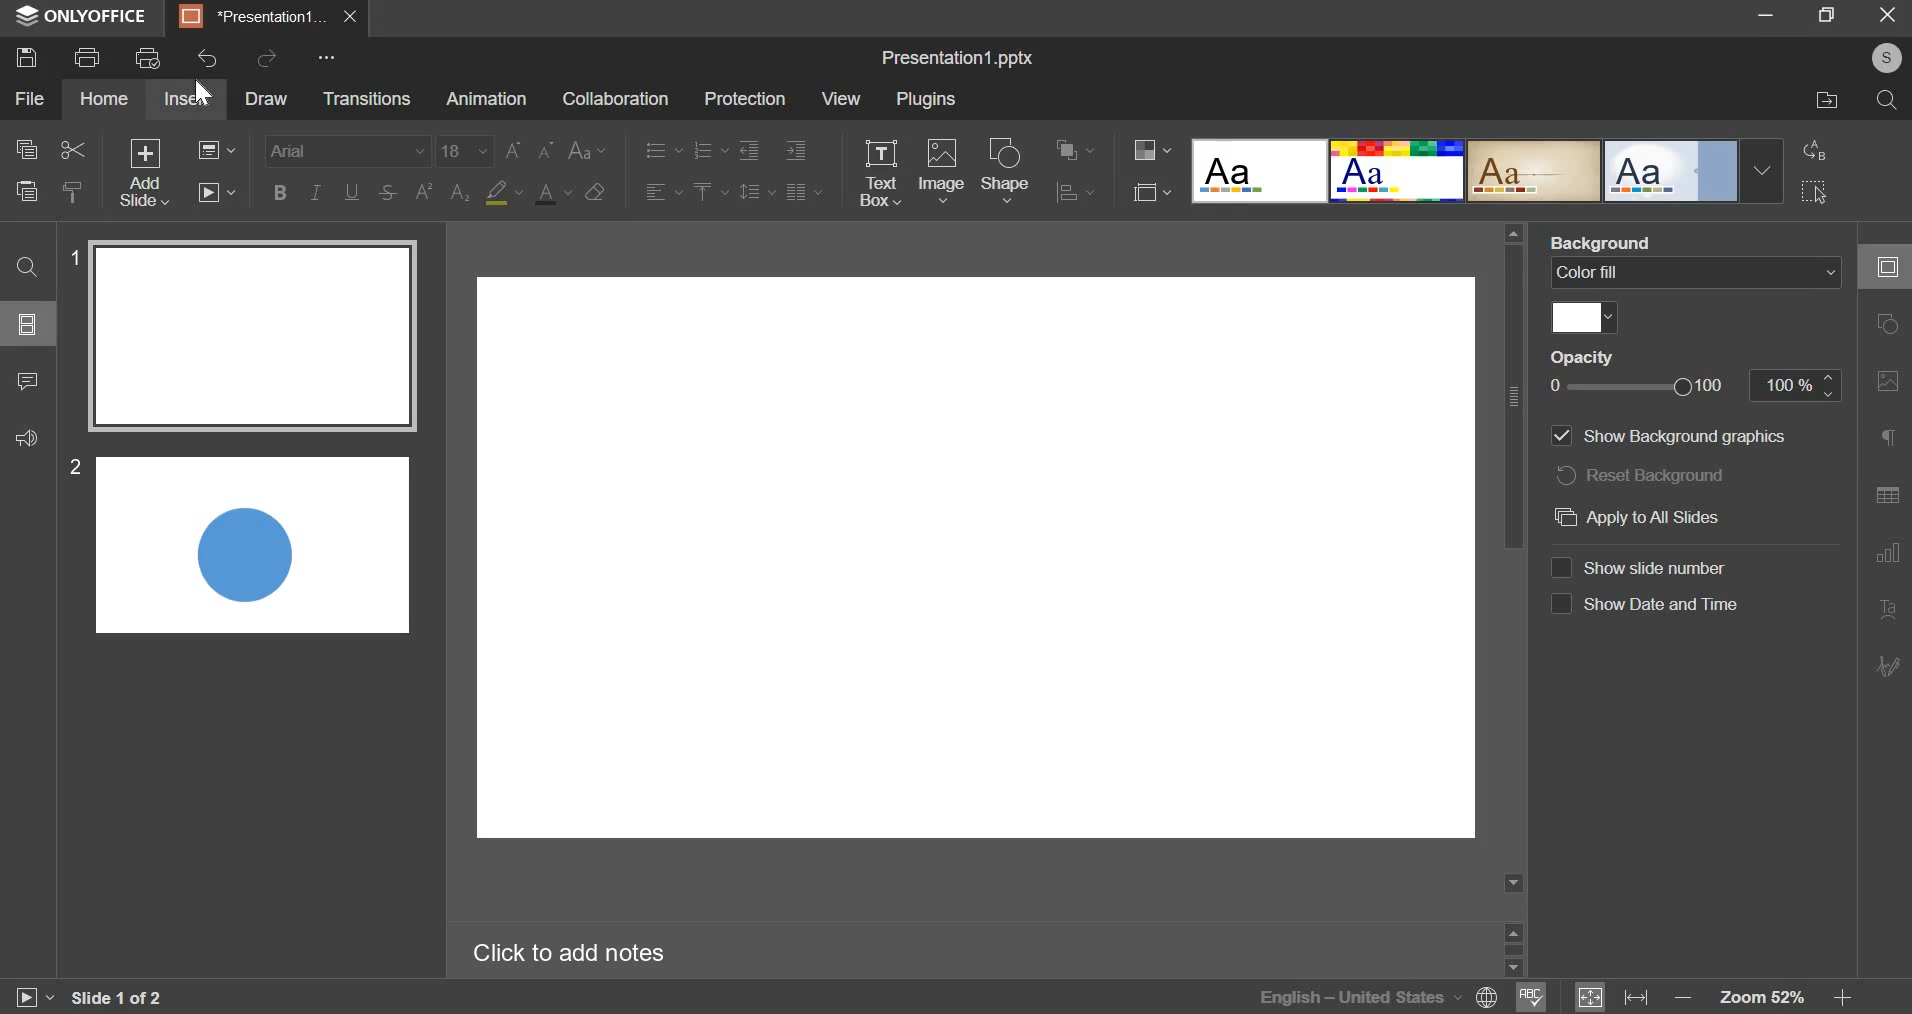  Describe the element at coordinates (1637, 517) in the screenshot. I see `apply to all slides` at that location.